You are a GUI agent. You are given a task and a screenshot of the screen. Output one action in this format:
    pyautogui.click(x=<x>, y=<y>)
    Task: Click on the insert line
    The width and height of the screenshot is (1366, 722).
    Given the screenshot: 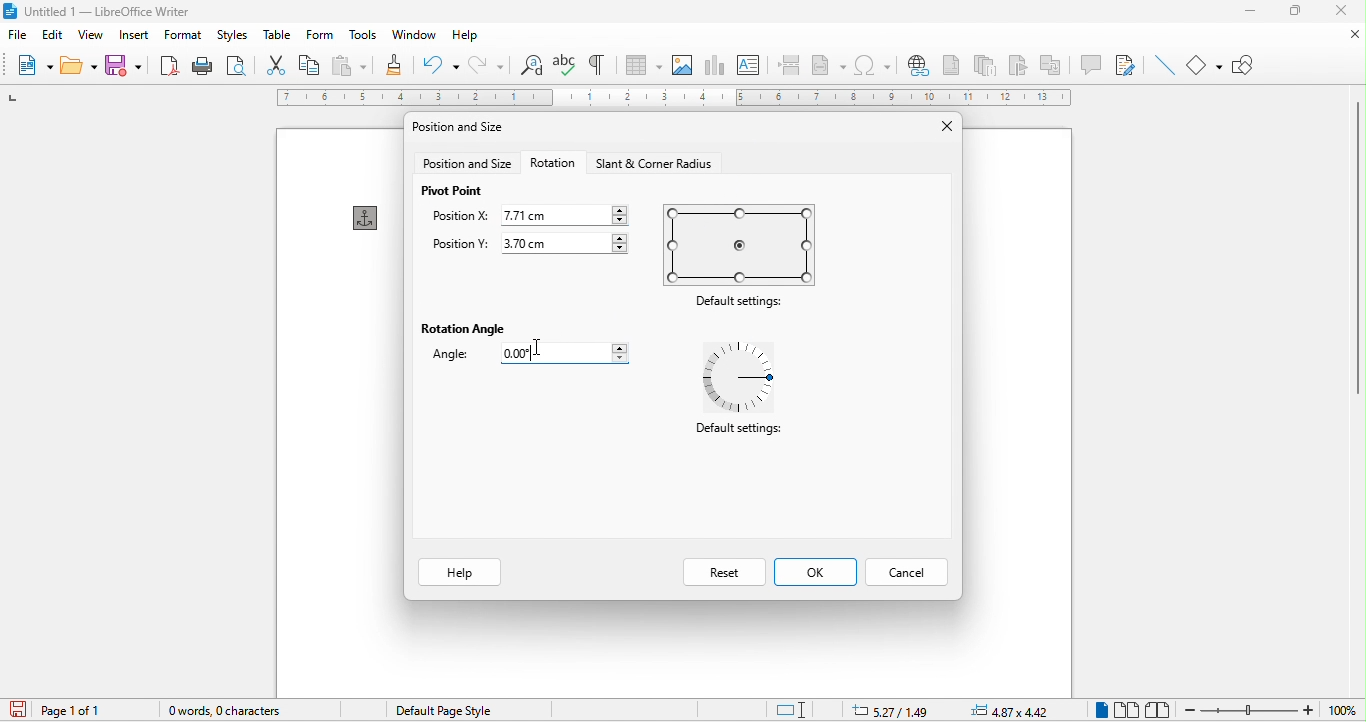 What is the action you would take?
    pyautogui.click(x=1162, y=66)
    